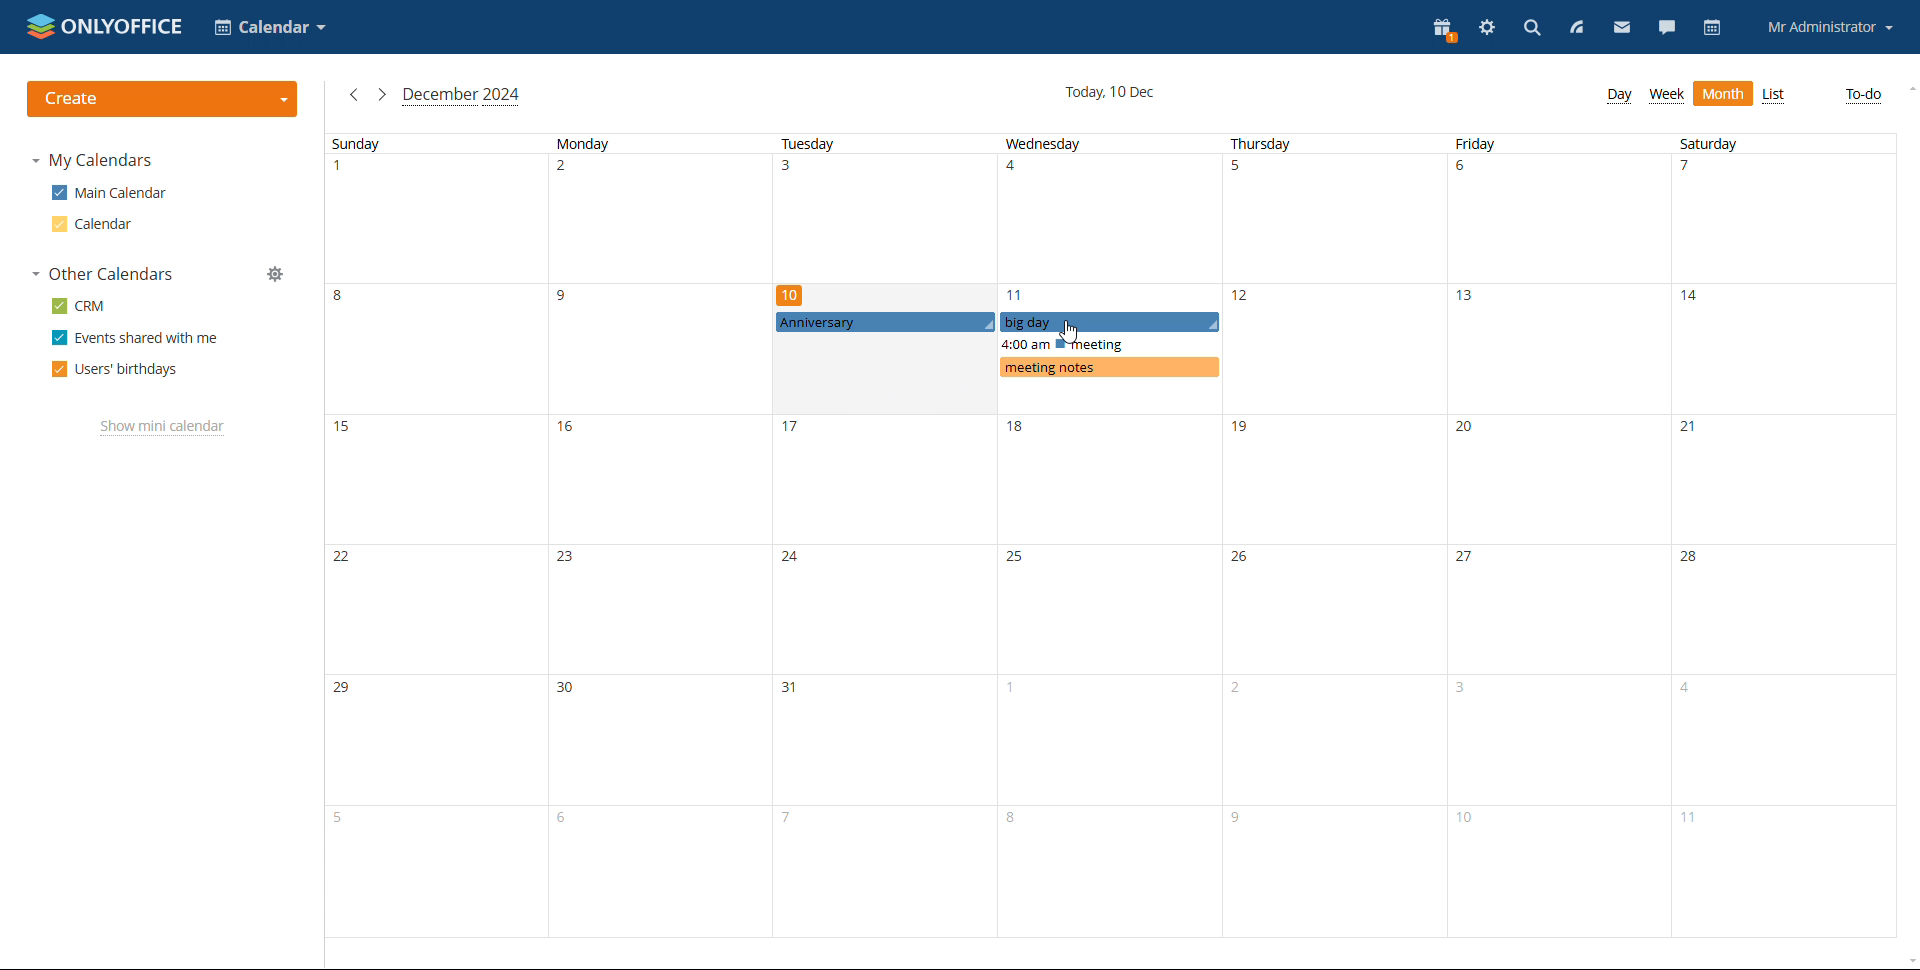 The width and height of the screenshot is (1920, 970). What do you see at coordinates (1723, 93) in the screenshot?
I see `month view` at bounding box center [1723, 93].